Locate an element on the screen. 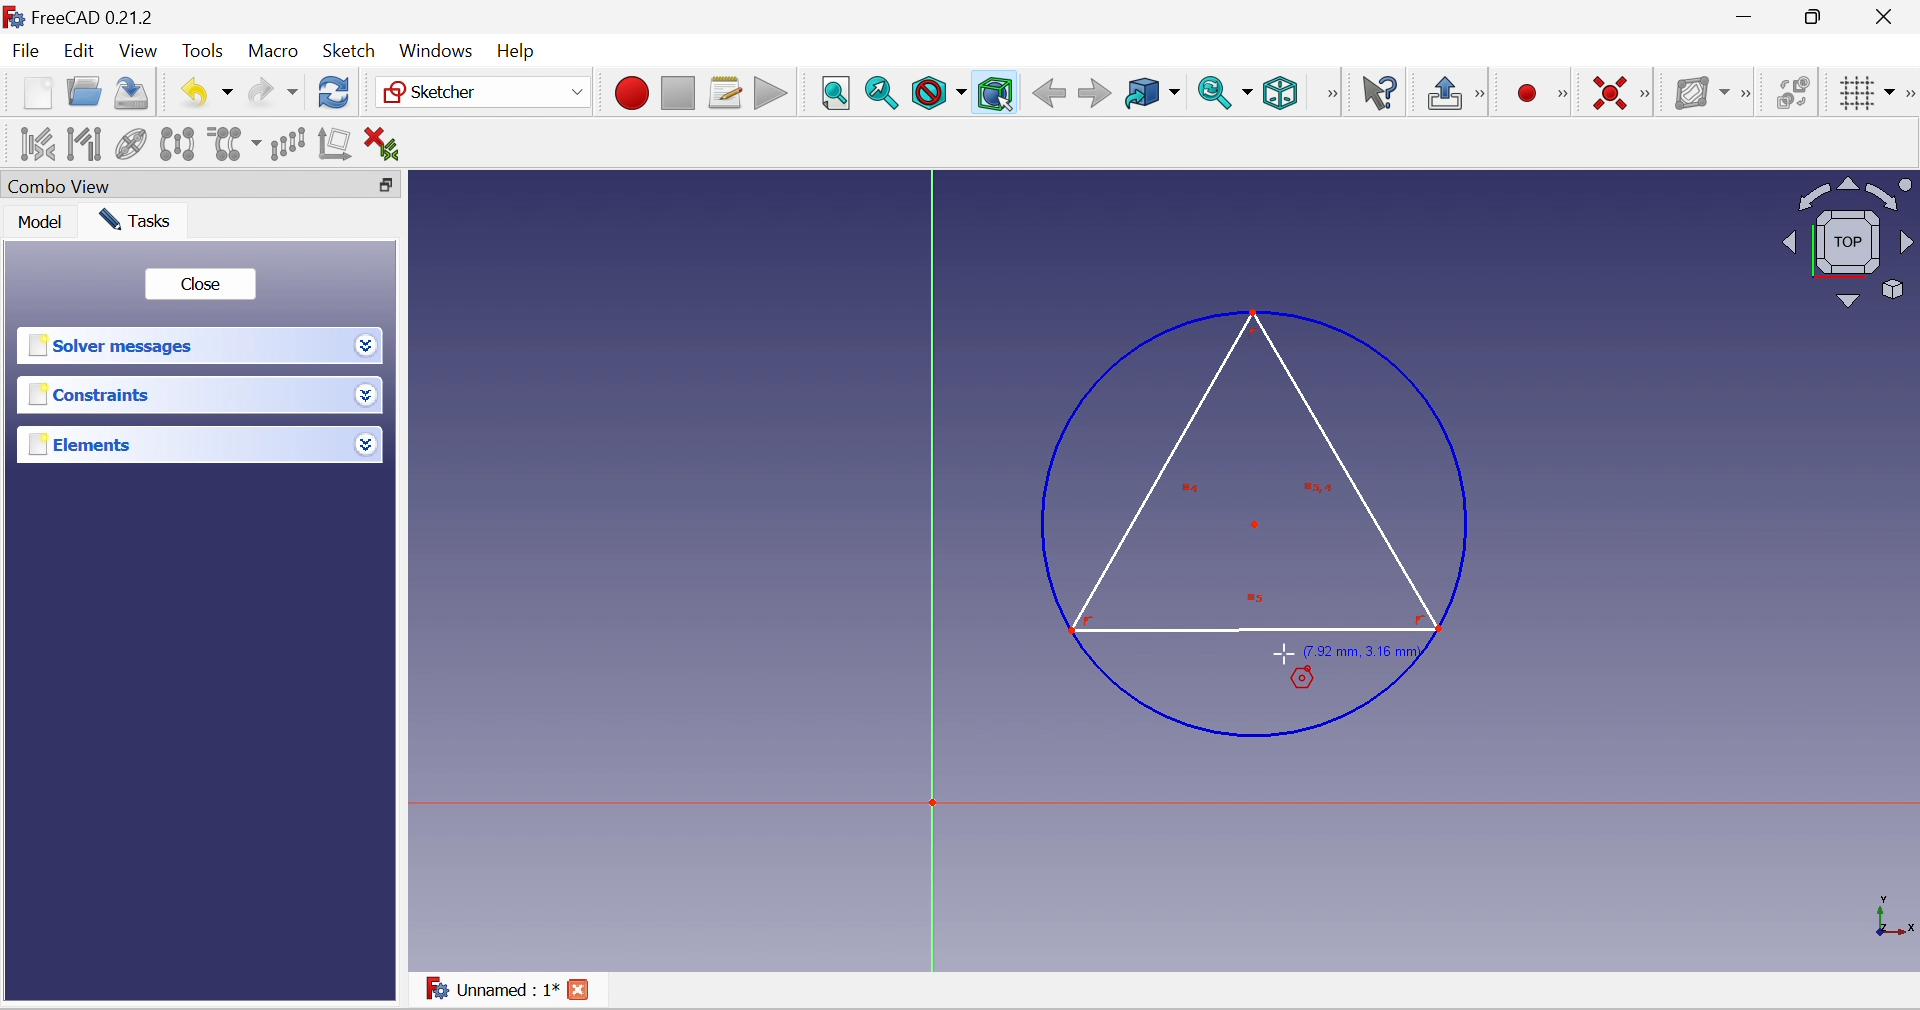 The width and height of the screenshot is (1920, 1010). Windows is located at coordinates (437, 50).